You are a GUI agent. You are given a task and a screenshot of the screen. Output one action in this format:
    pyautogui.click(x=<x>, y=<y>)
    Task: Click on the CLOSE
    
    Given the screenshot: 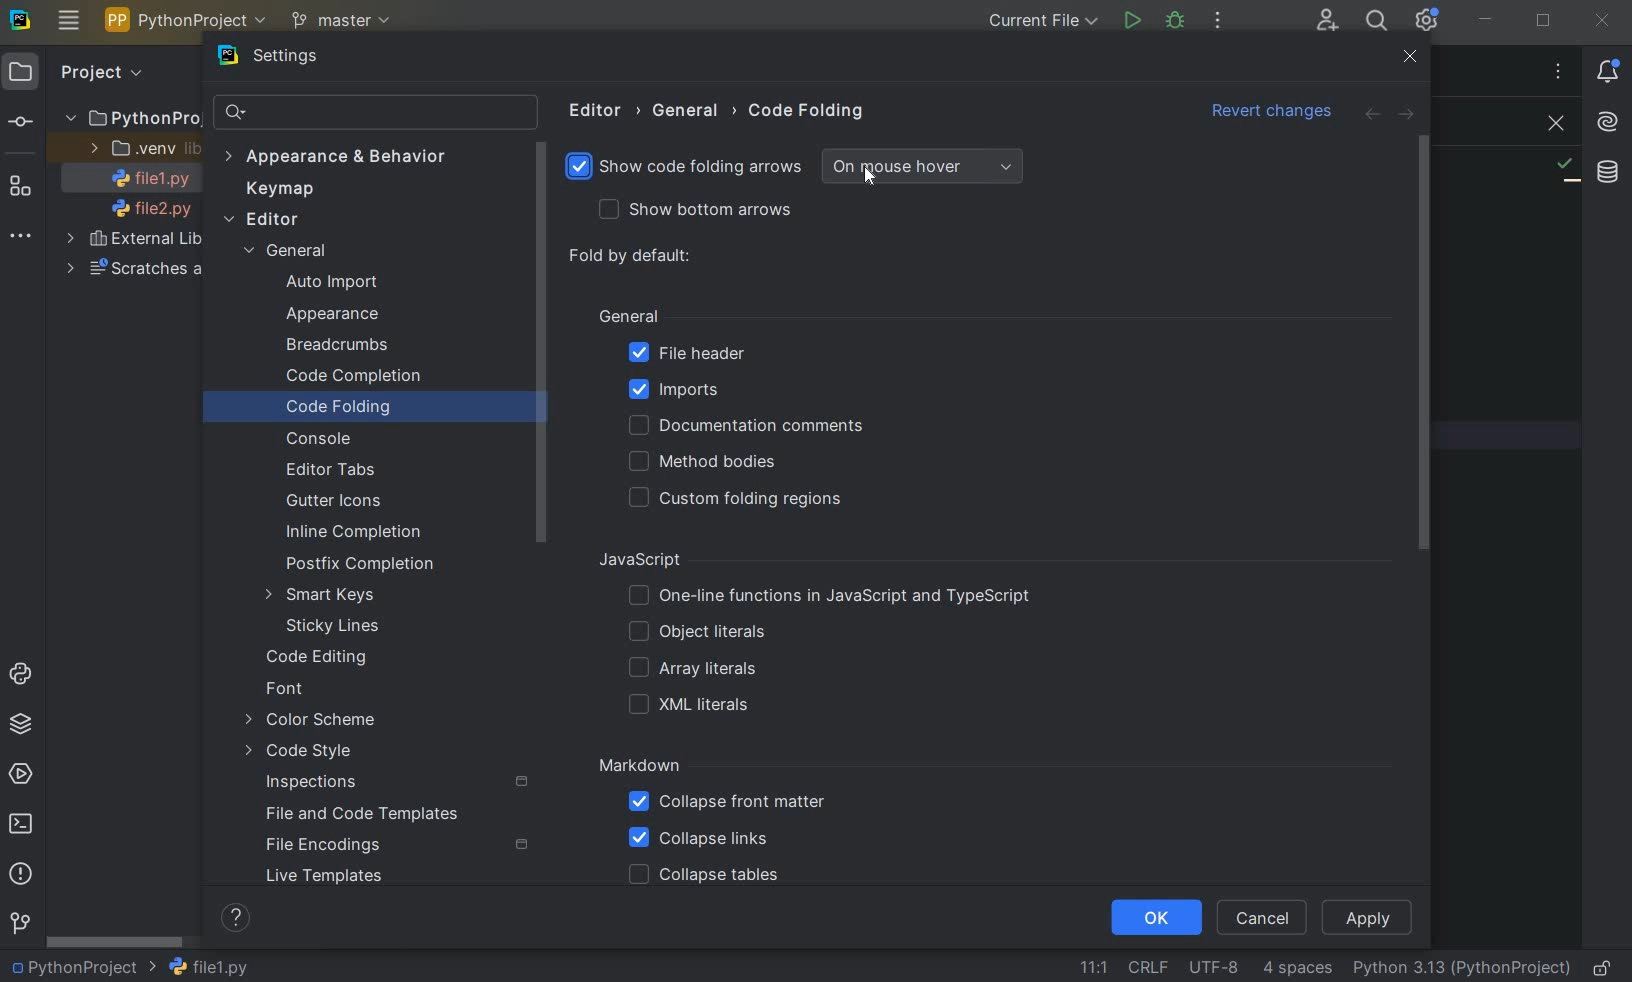 What is the action you would take?
    pyautogui.click(x=1410, y=57)
    